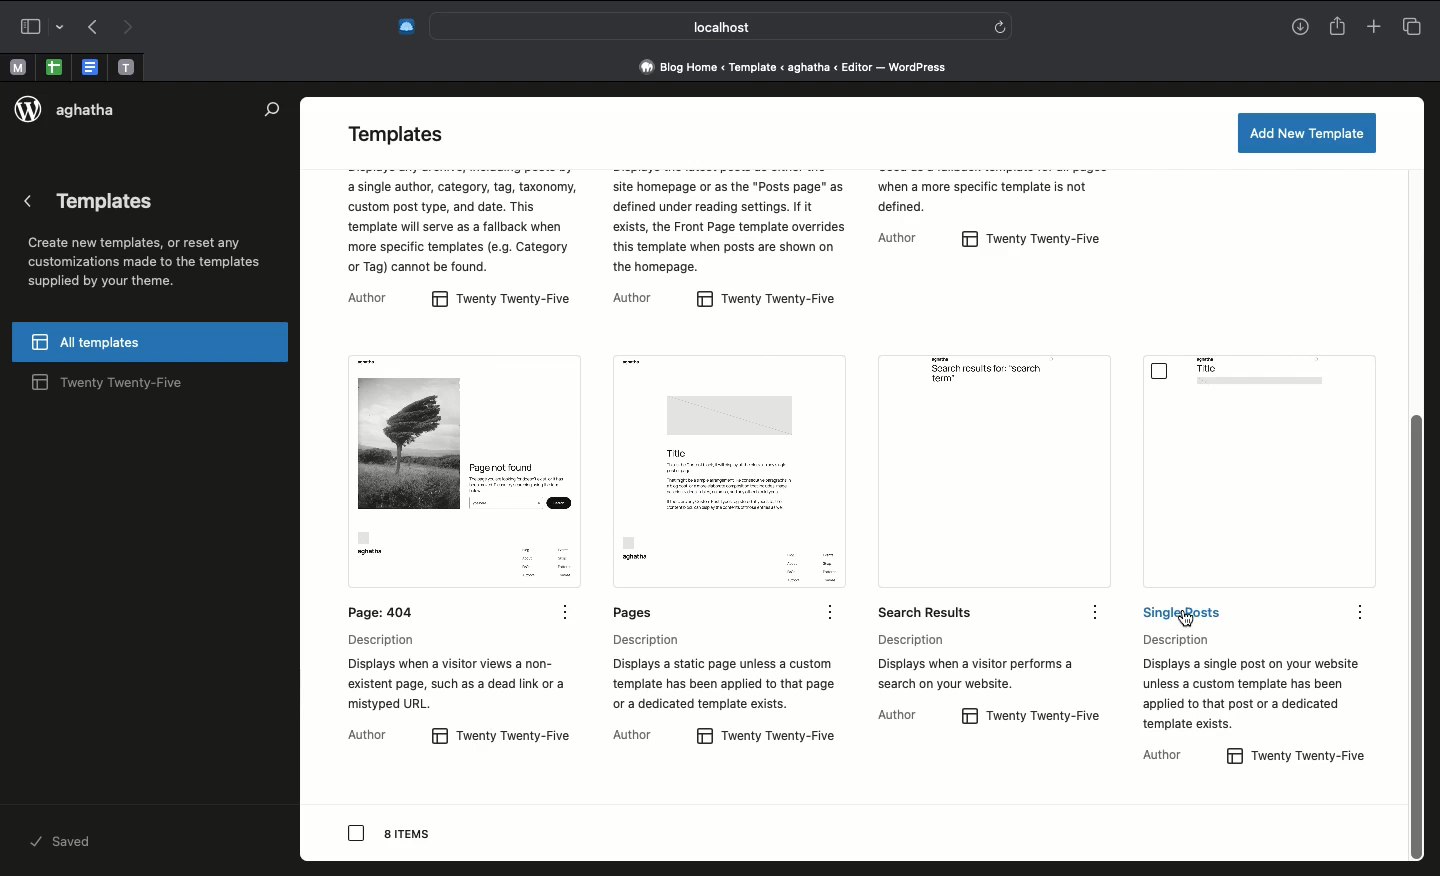 This screenshot has height=876, width=1440. What do you see at coordinates (635, 735) in the screenshot?
I see `Author` at bounding box center [635, 735].